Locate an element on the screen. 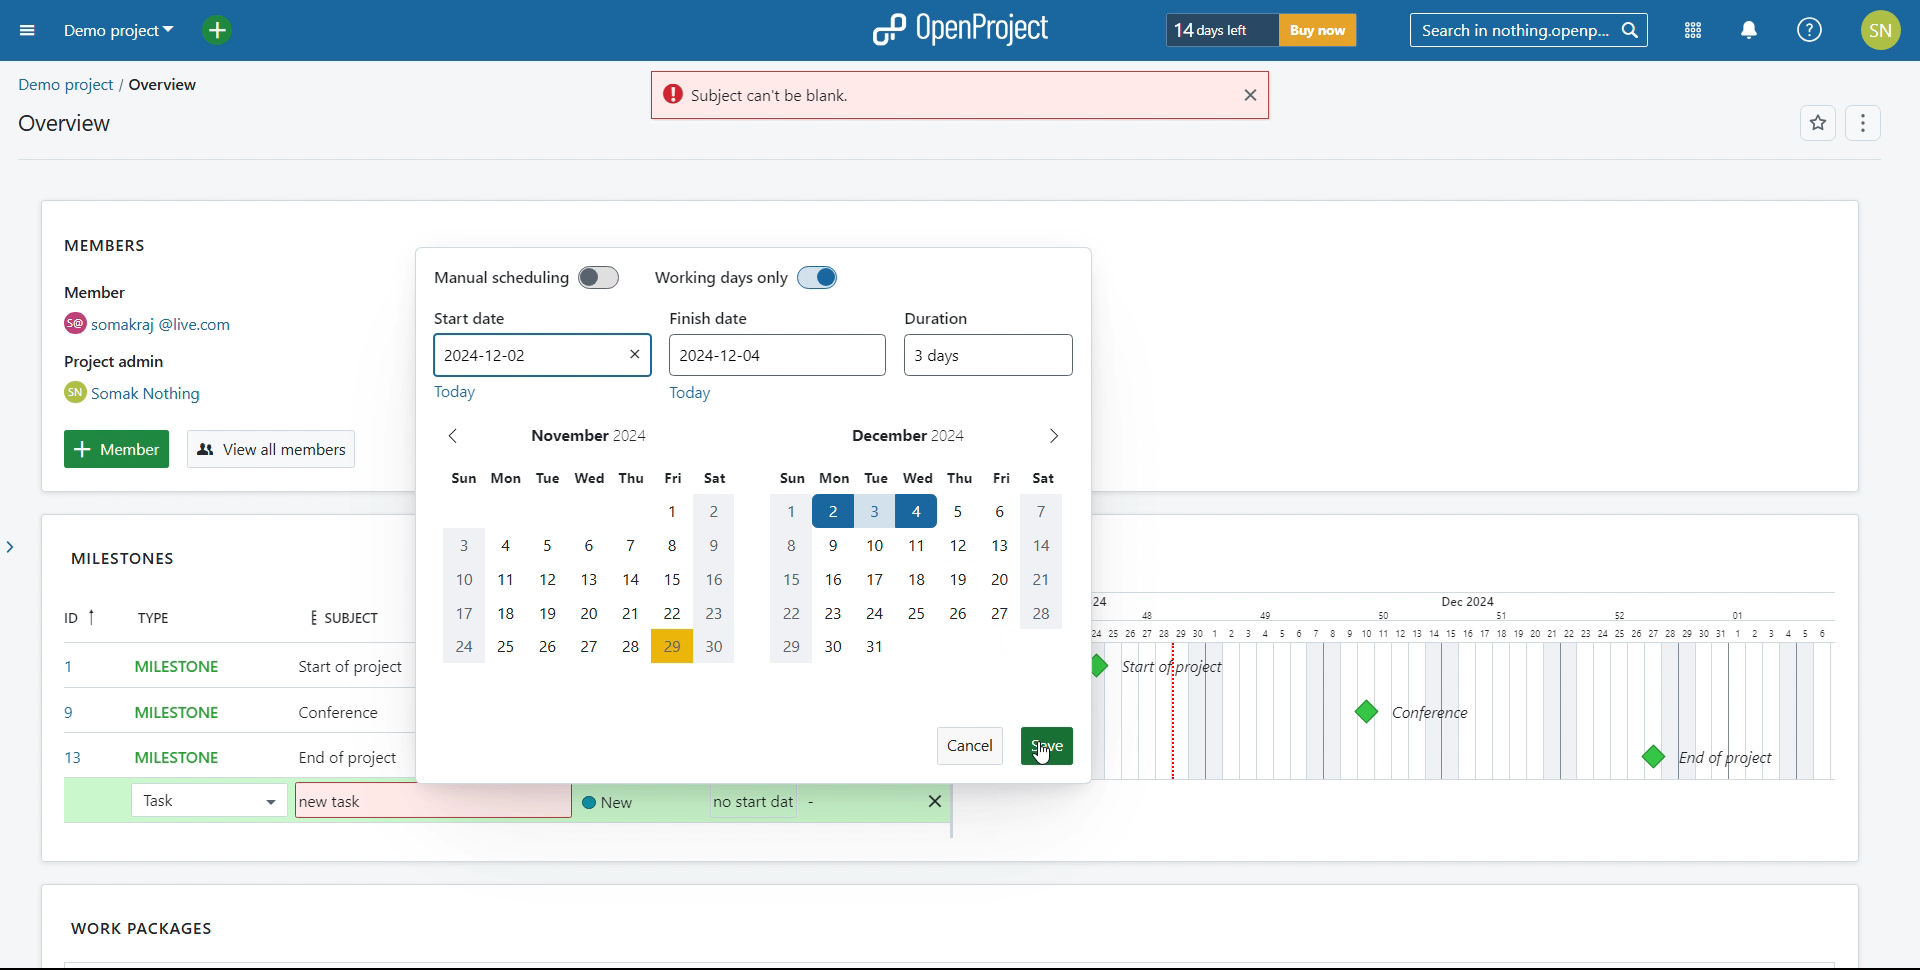  calendar dates is located at coordinates (747, 580).